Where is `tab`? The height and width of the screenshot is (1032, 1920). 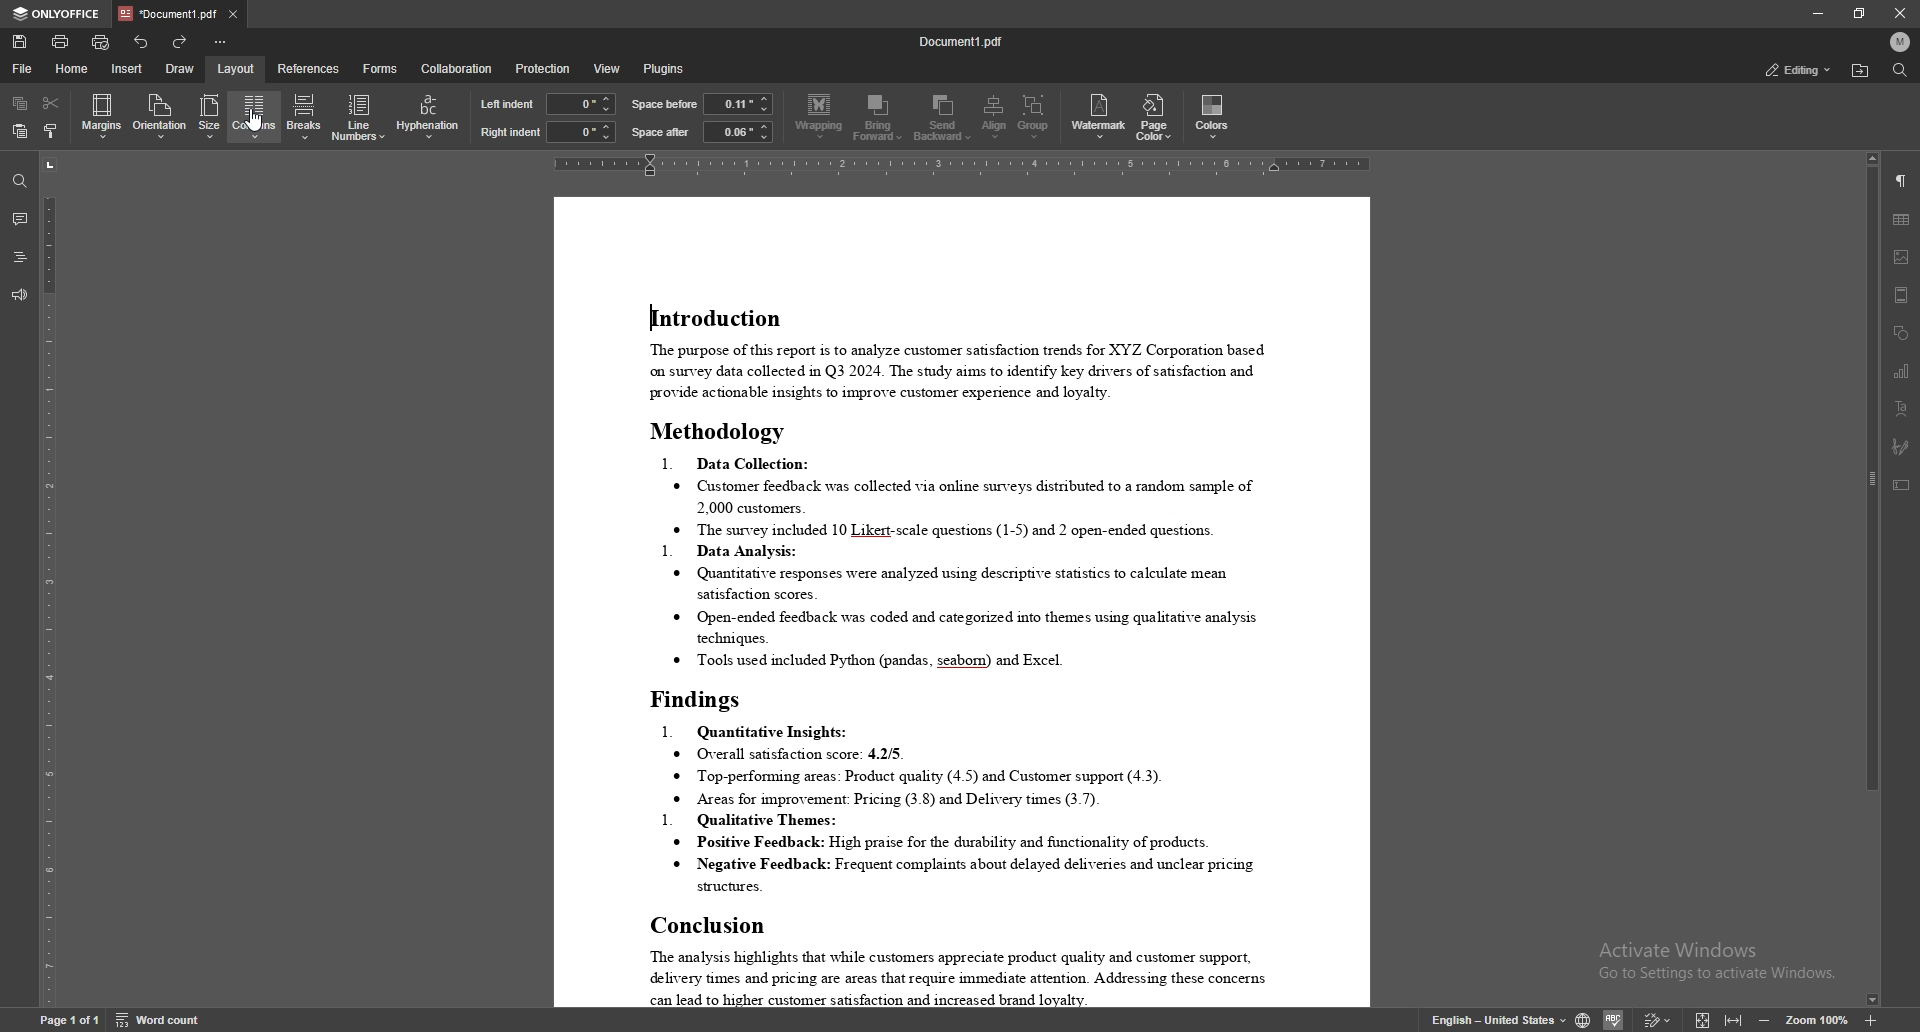
tab is located at coordinates (167, 14).